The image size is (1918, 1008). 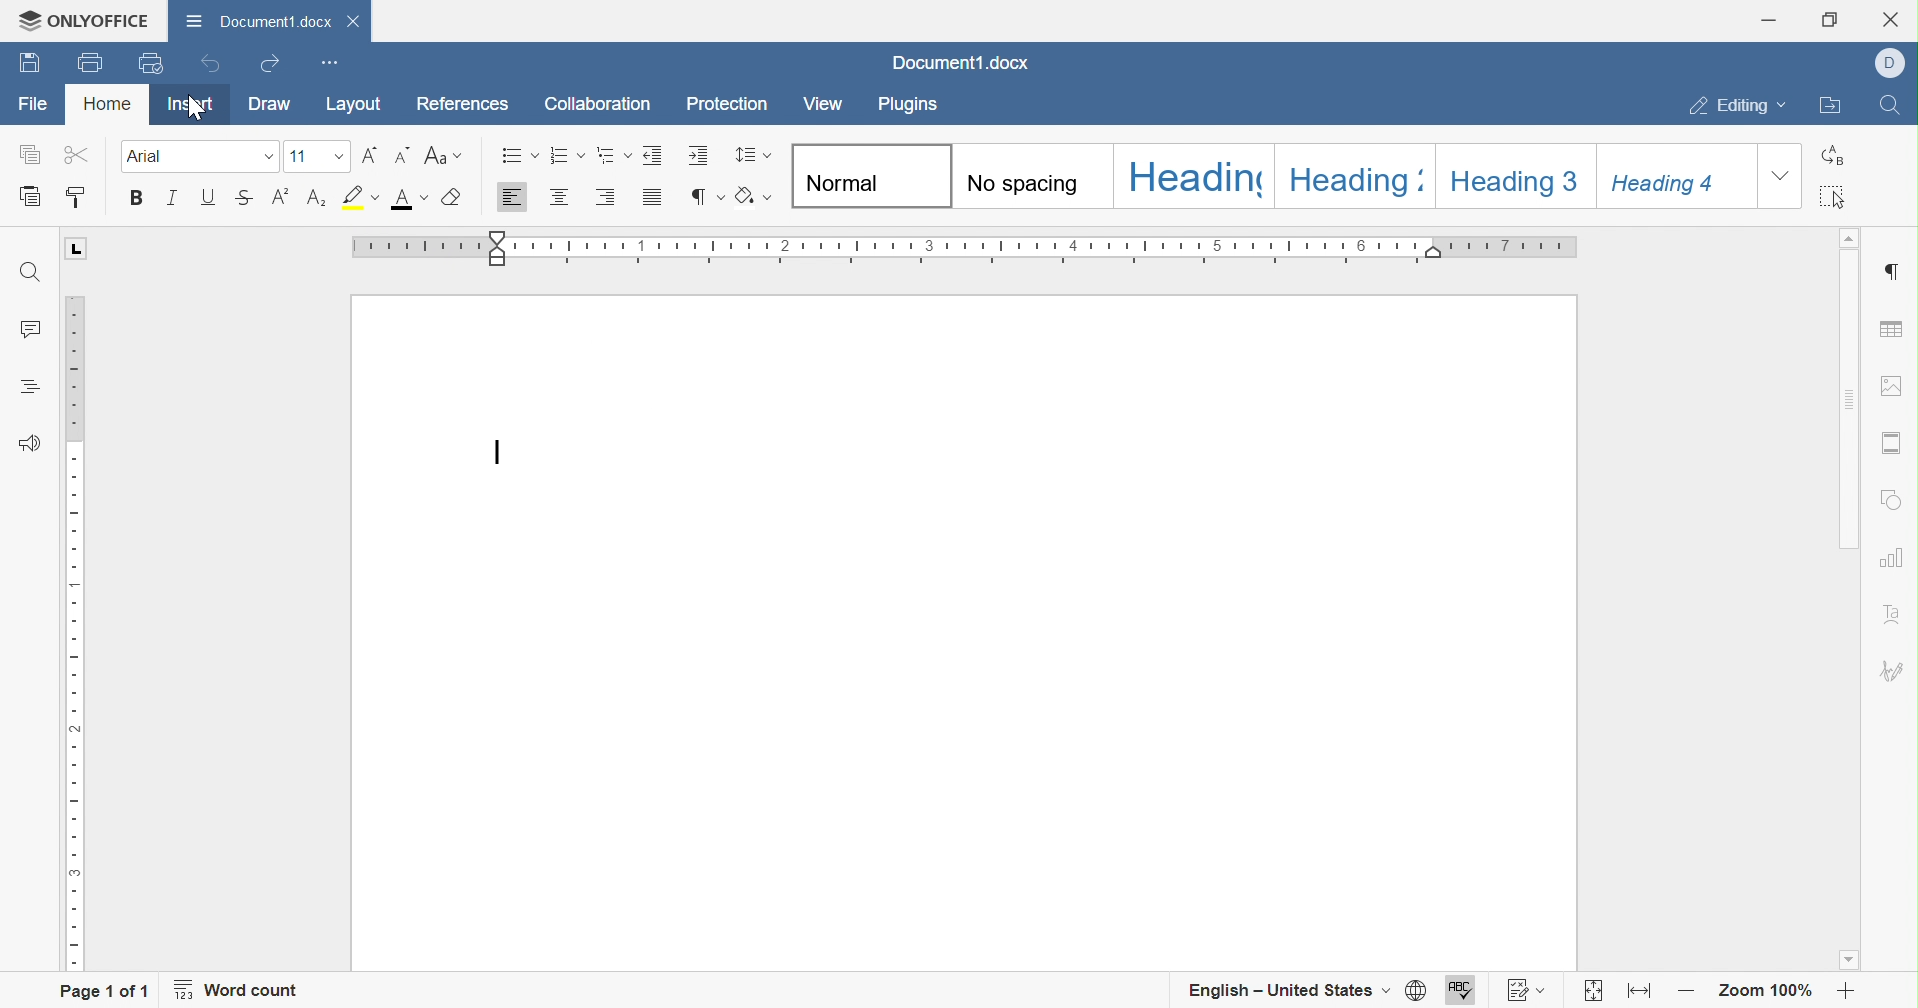 What do you see at coordinates (1898, 671) in the screenshot?
I see `Signature settings` at bounding box center [1898, 671].